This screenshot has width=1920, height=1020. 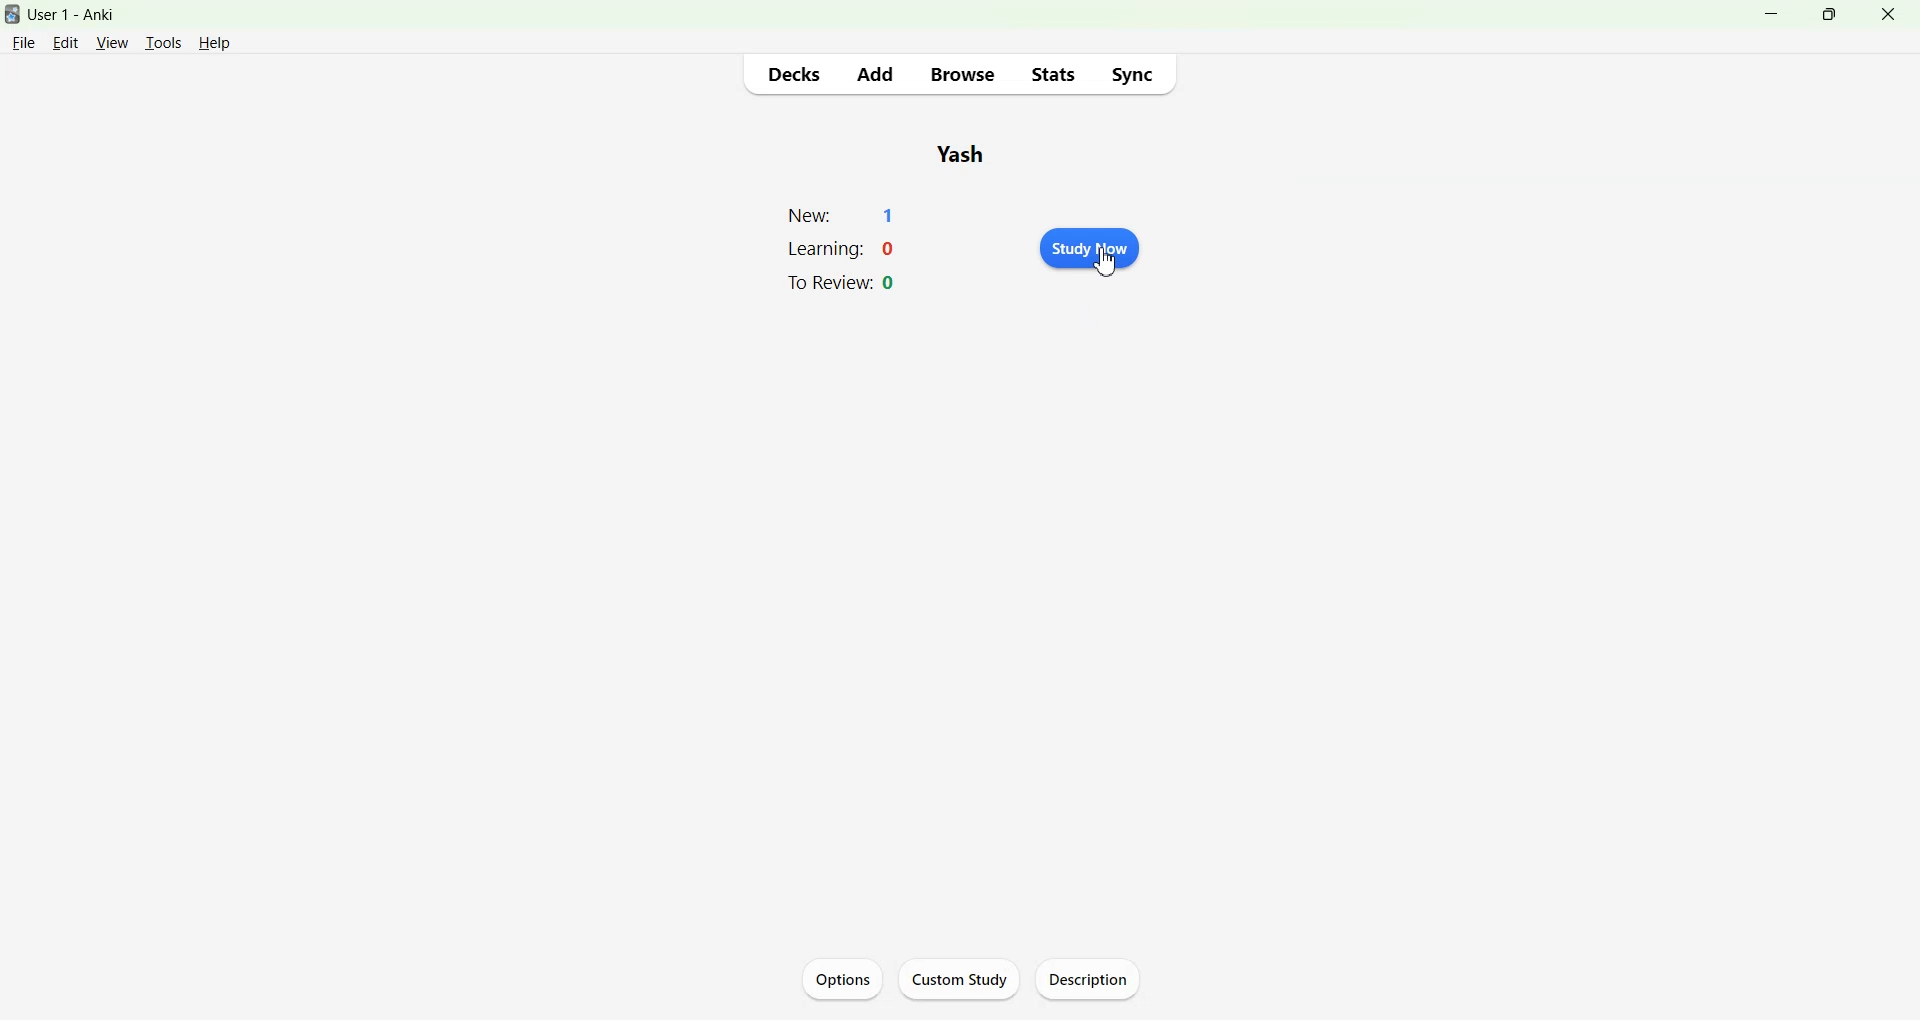 What do you see at coordinates (1106, 262) in the screenshot?
I see `Cursor` at bounding box center [1106, 262].